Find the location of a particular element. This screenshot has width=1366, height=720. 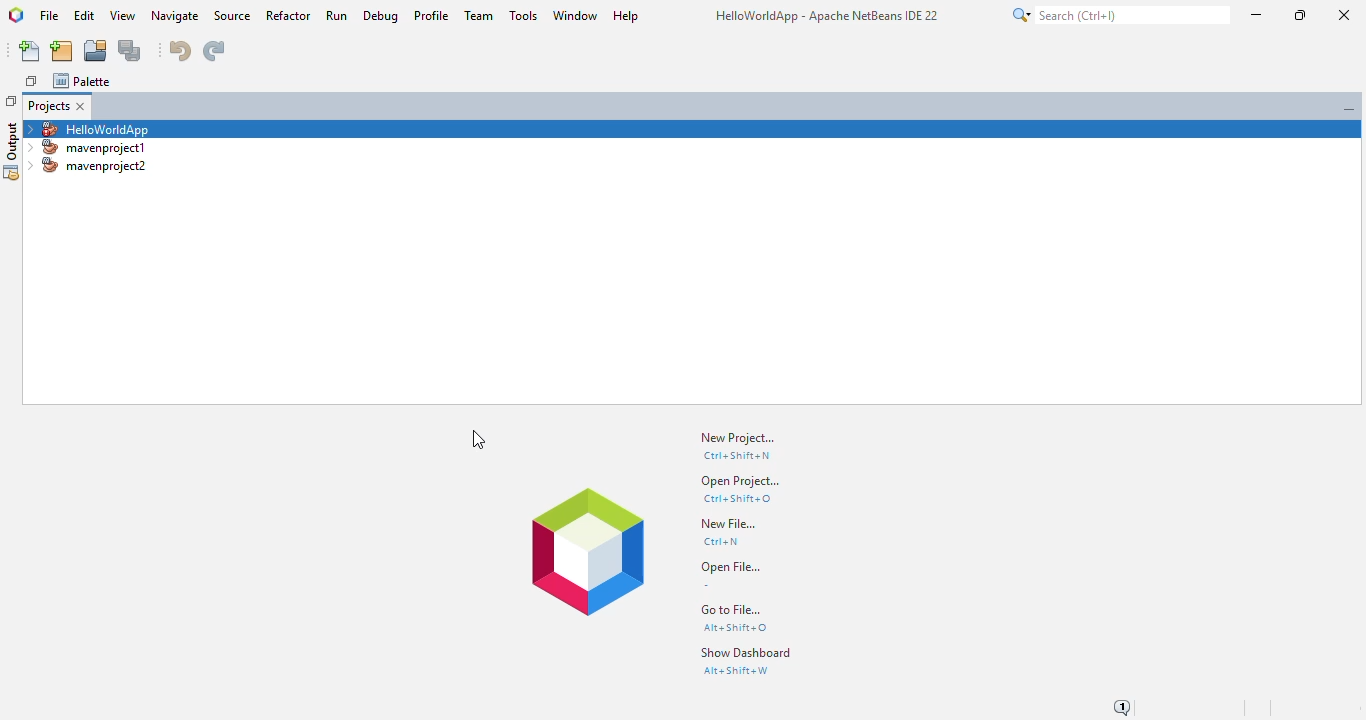

minimize window group is located at coordinates (1346, 107).